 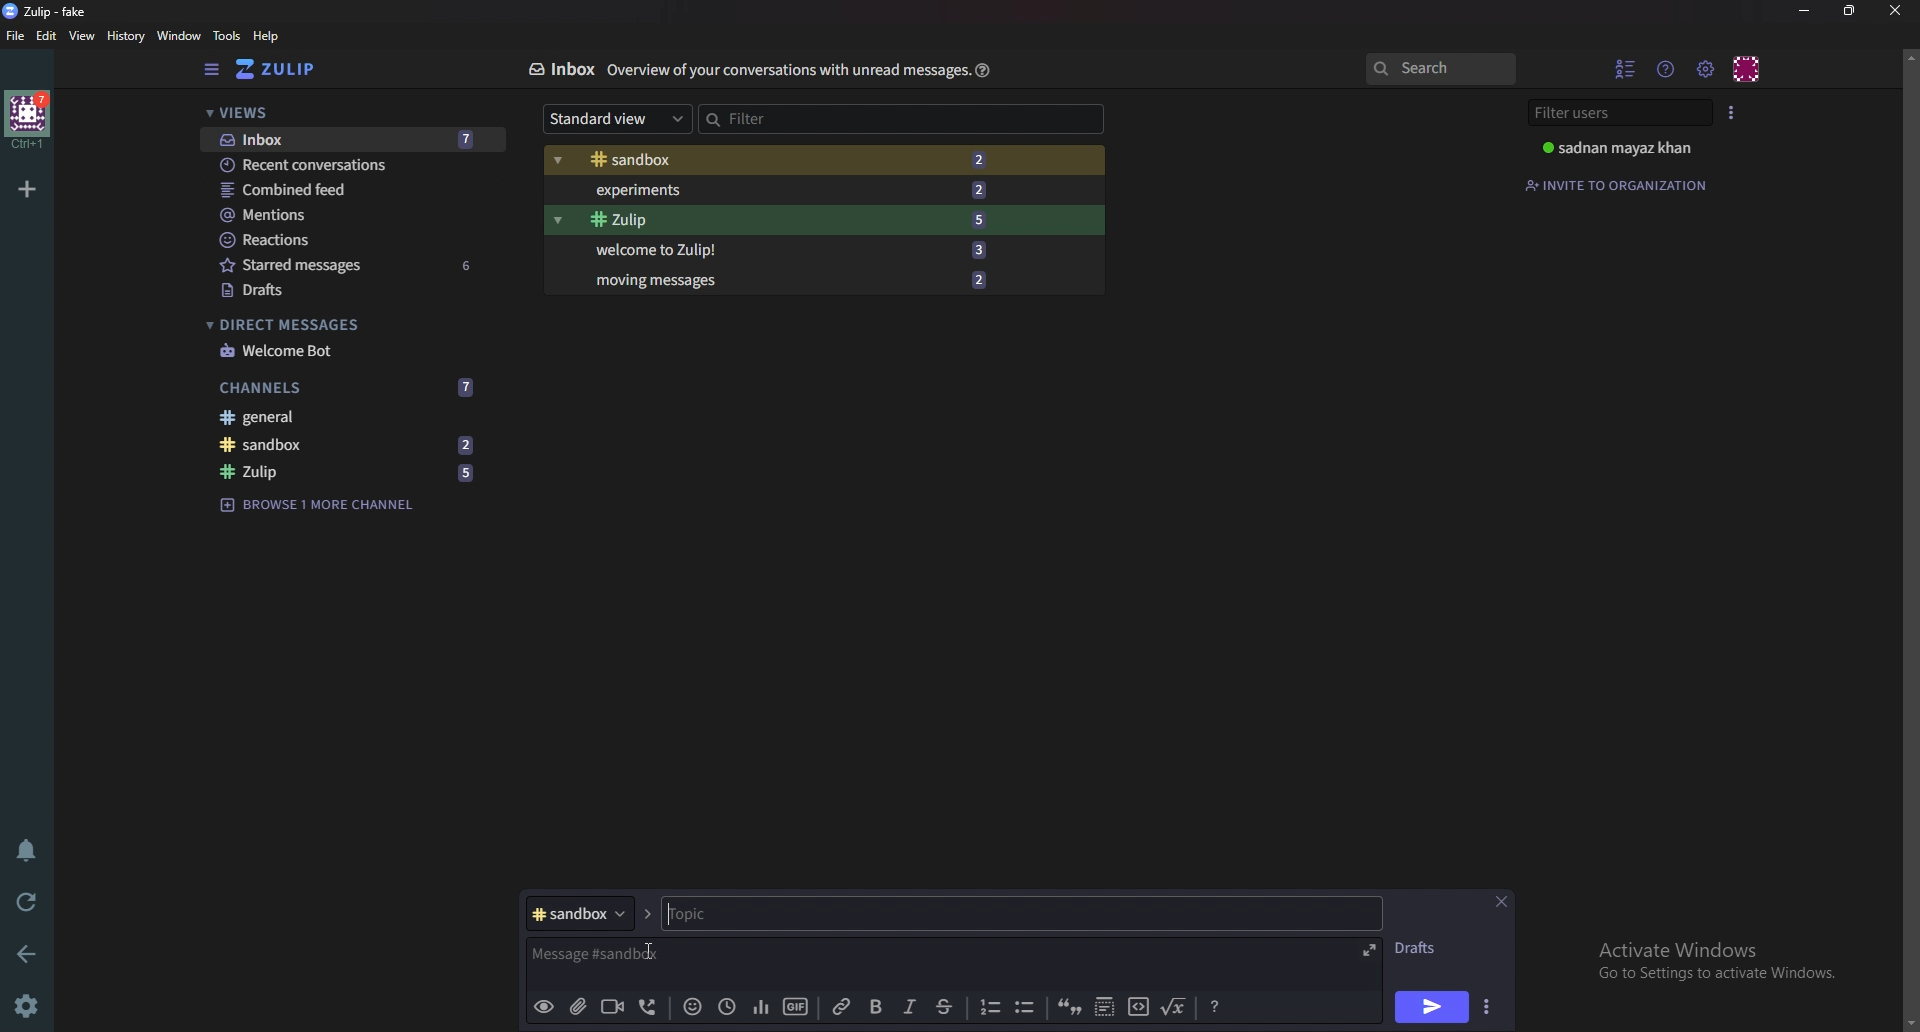 I want to click on Tools, so click(x=227, y=35).